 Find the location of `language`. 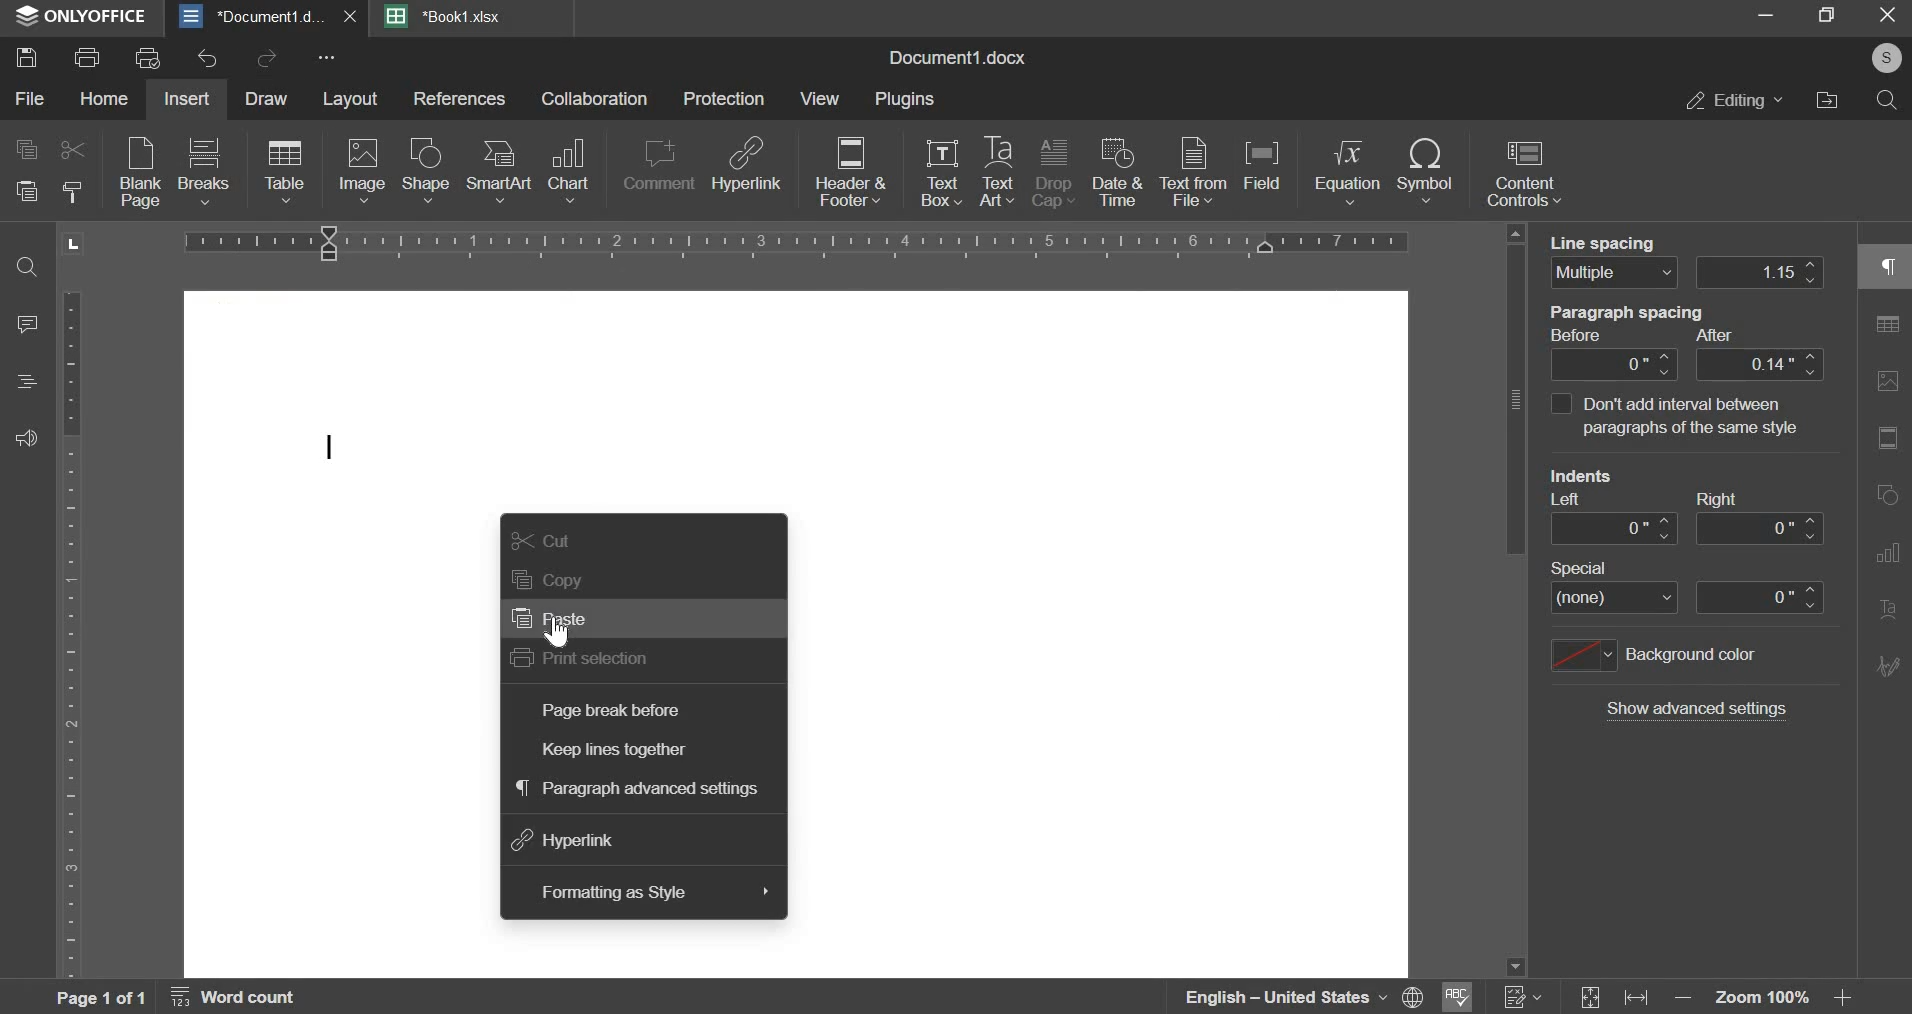

language is located at coordinates (1305, 997).